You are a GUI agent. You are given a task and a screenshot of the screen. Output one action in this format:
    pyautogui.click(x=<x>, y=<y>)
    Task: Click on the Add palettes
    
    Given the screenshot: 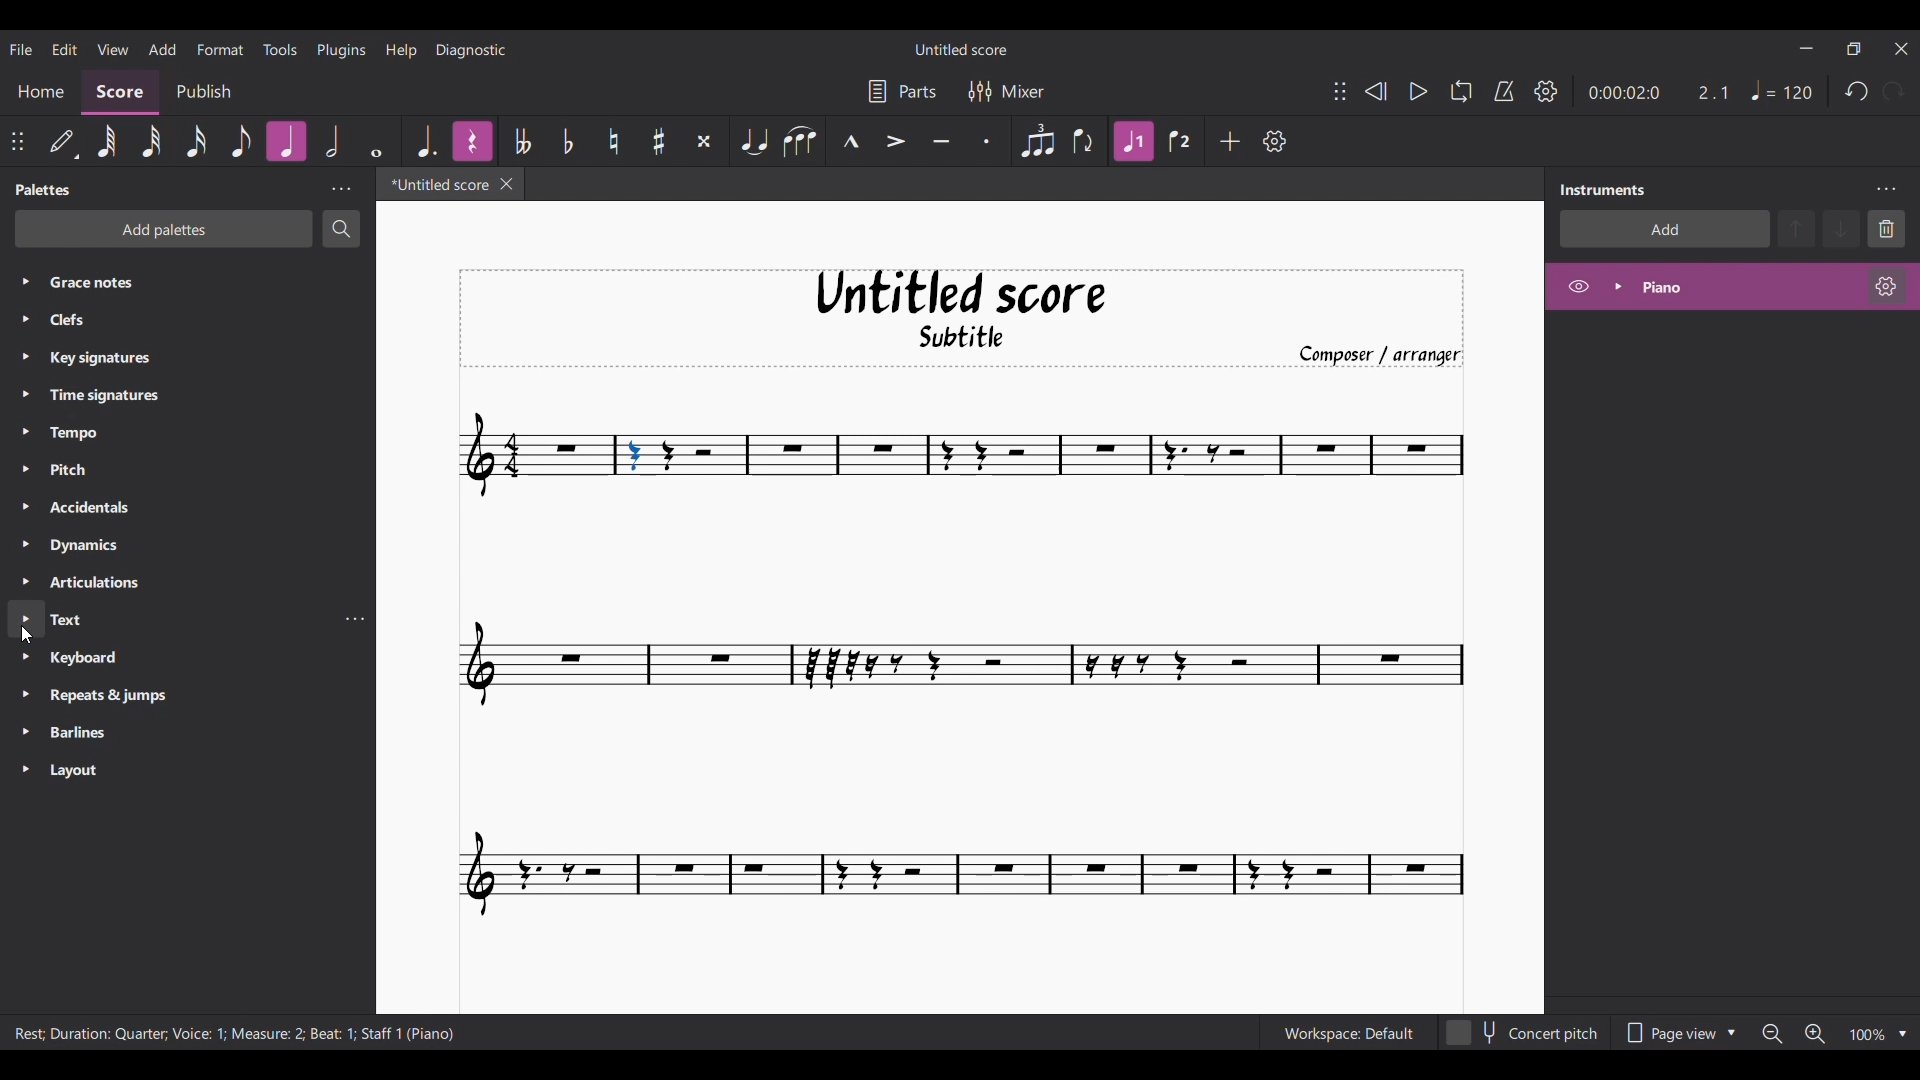 What is the action you would take?
    pyautogui.click(x=163, y=230)
    